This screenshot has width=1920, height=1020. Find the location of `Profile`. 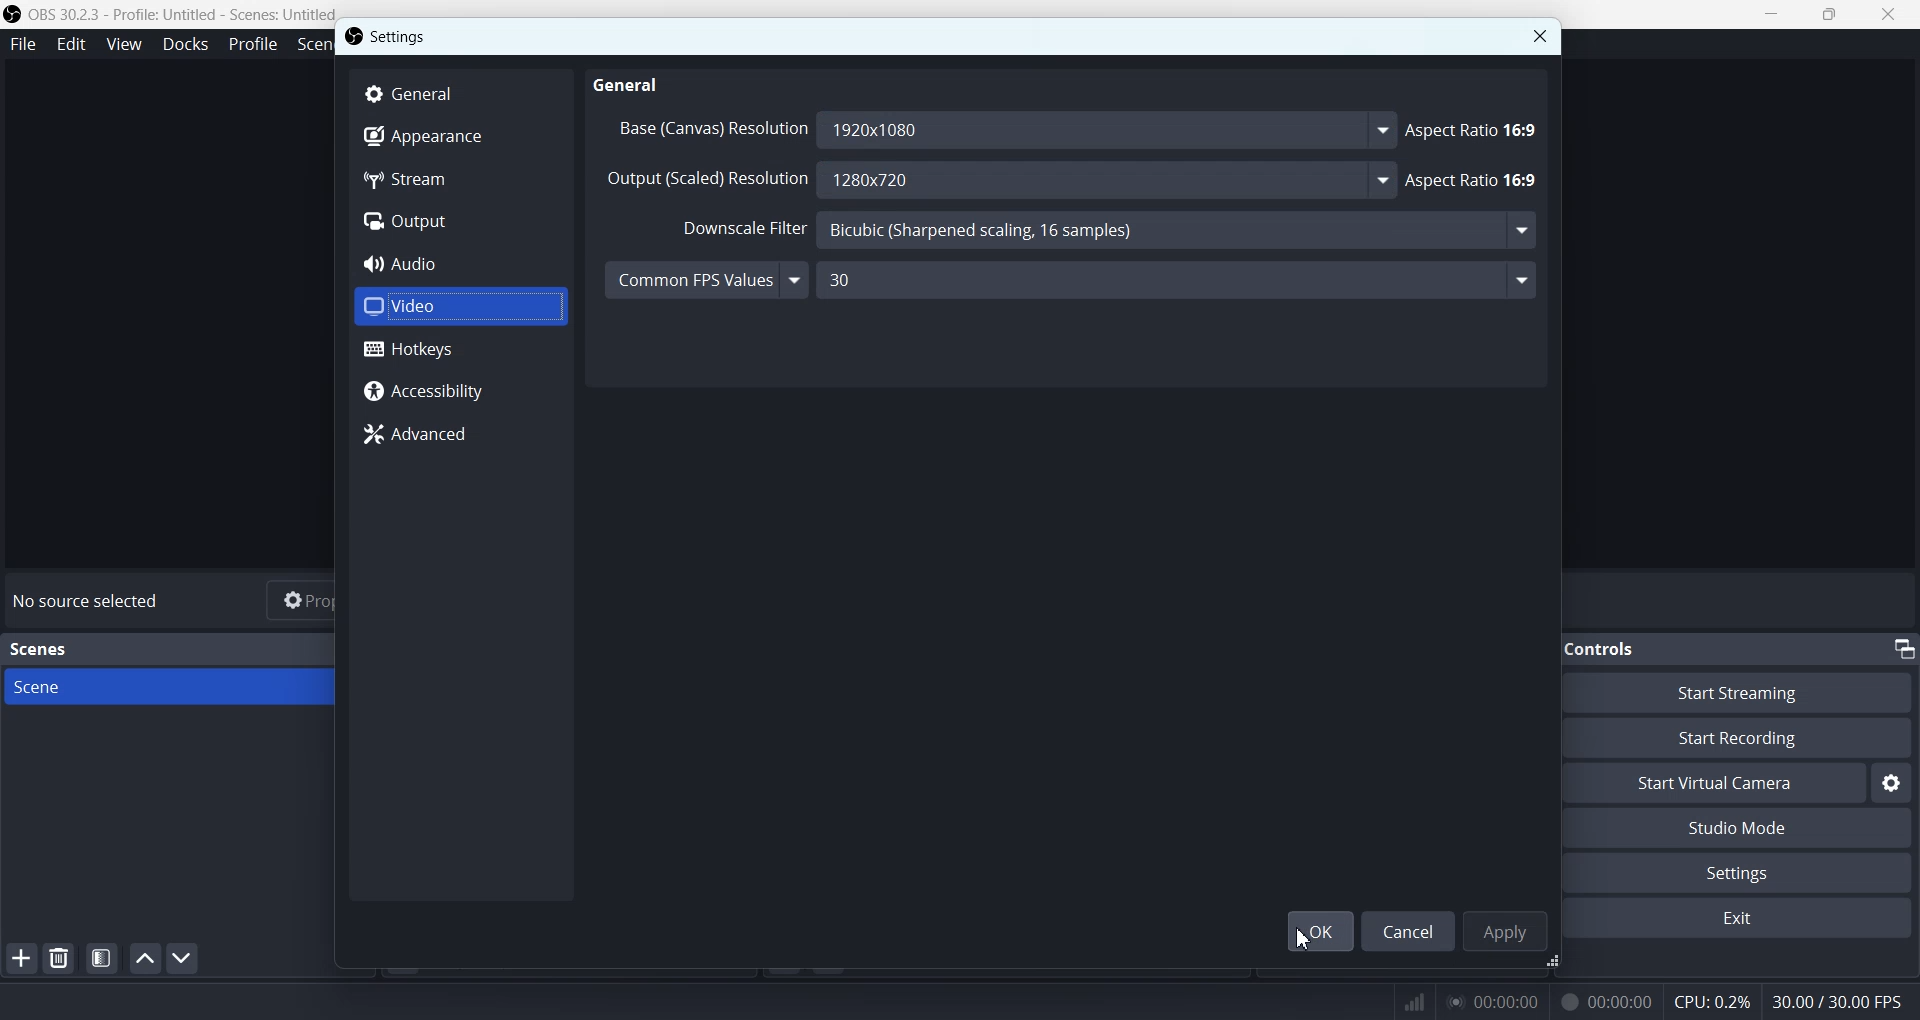

Profile is located at coordinates (253, 44).